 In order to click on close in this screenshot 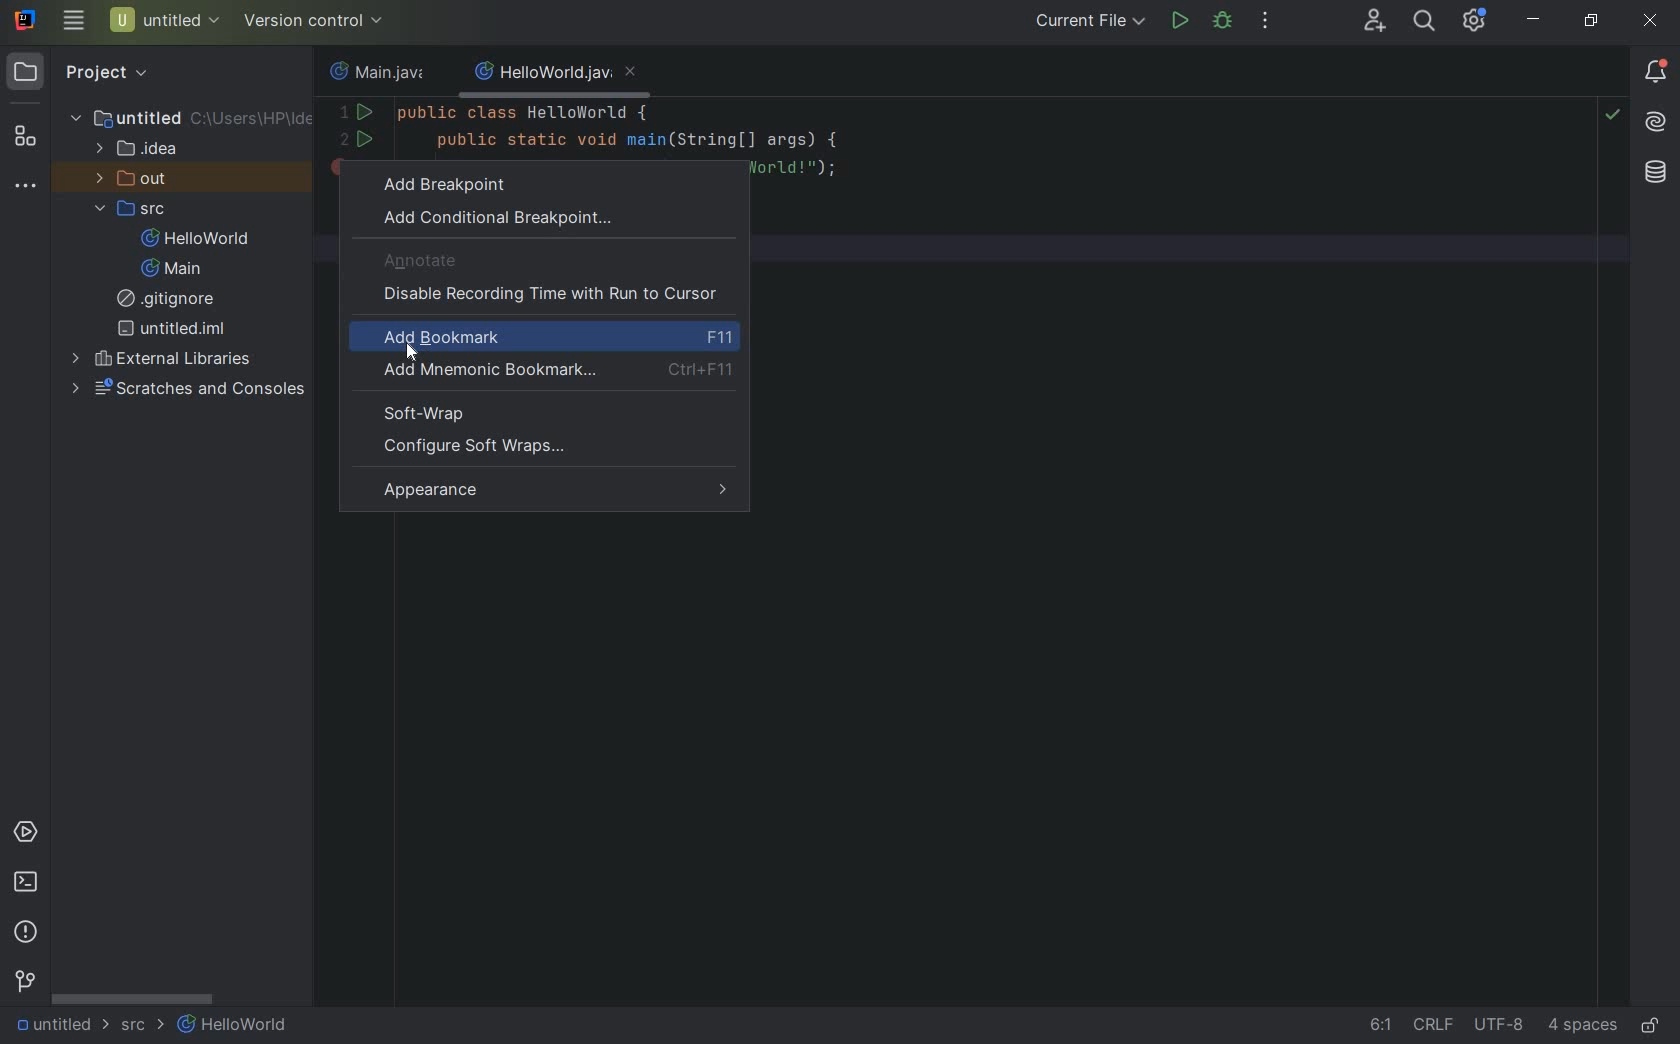, I will do `click(1652, 25)`.